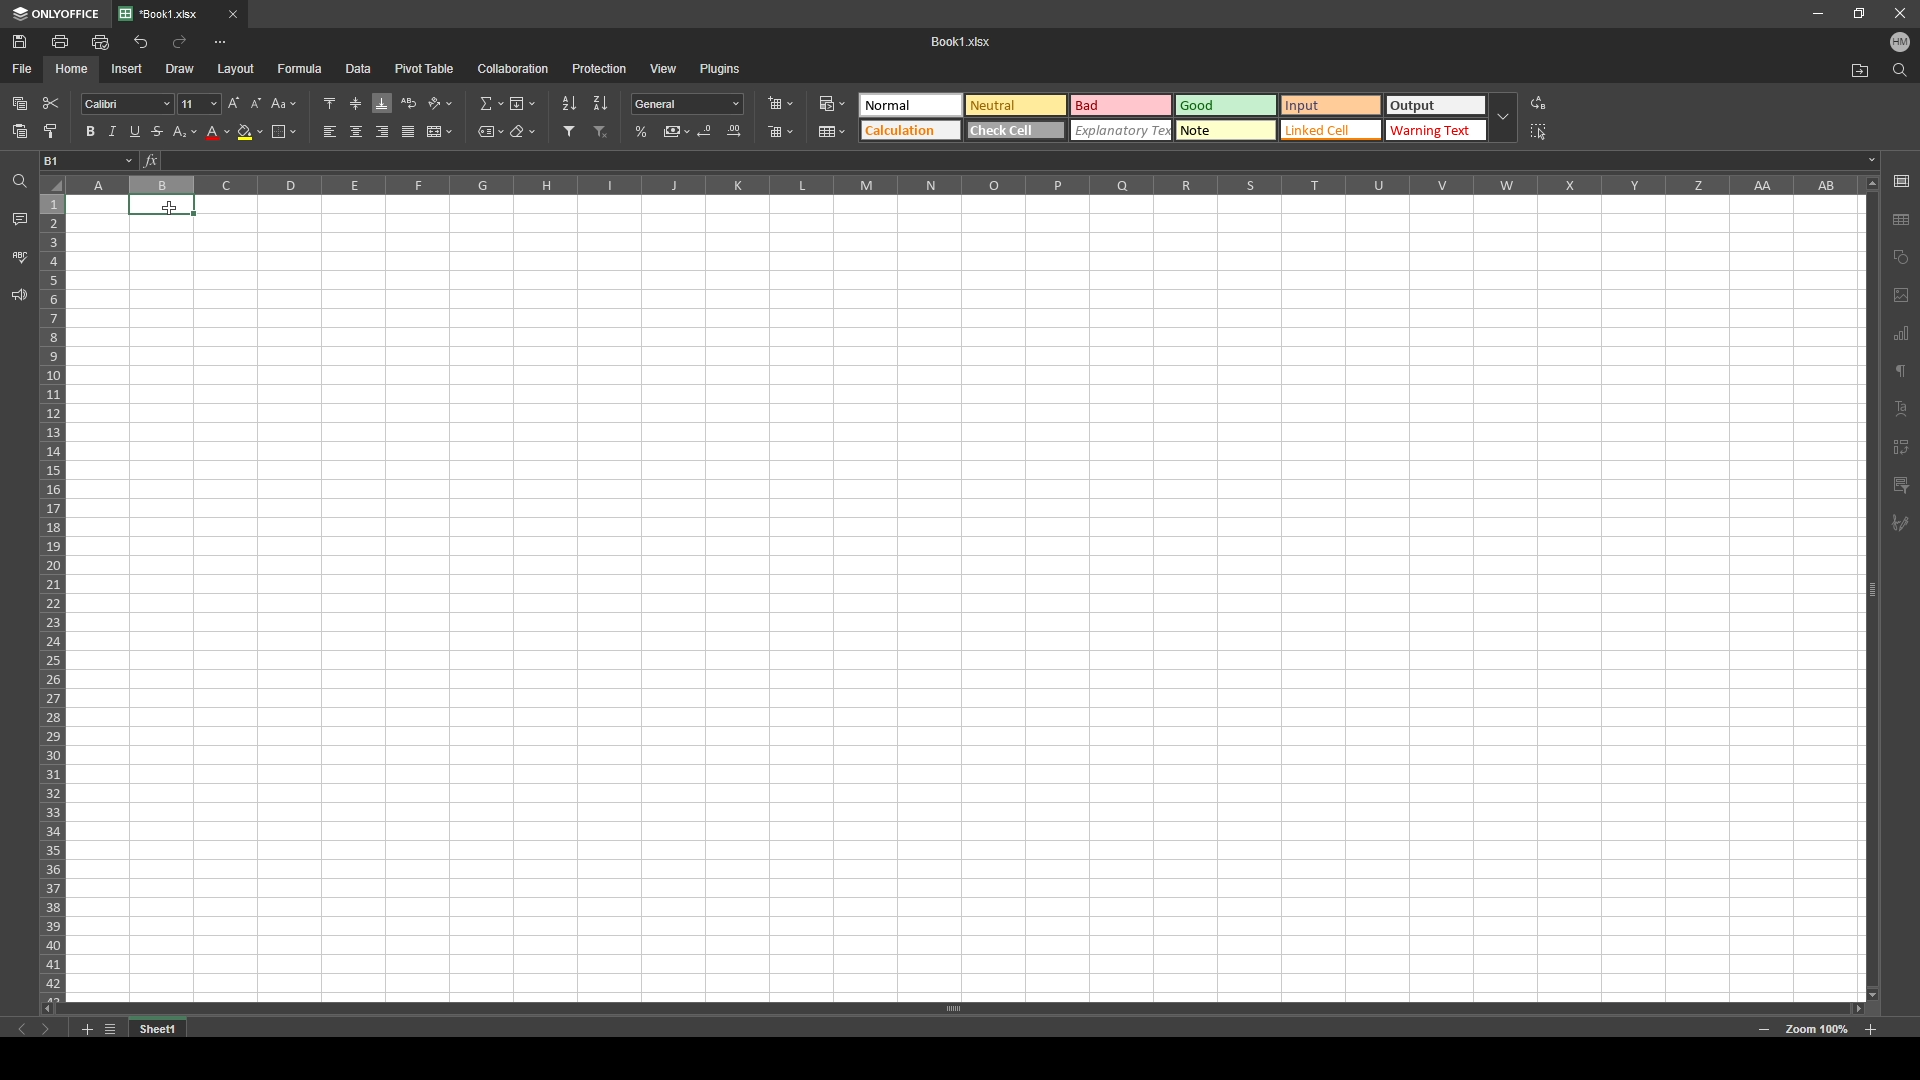  I want to click on Bad, so click(1120, 104).